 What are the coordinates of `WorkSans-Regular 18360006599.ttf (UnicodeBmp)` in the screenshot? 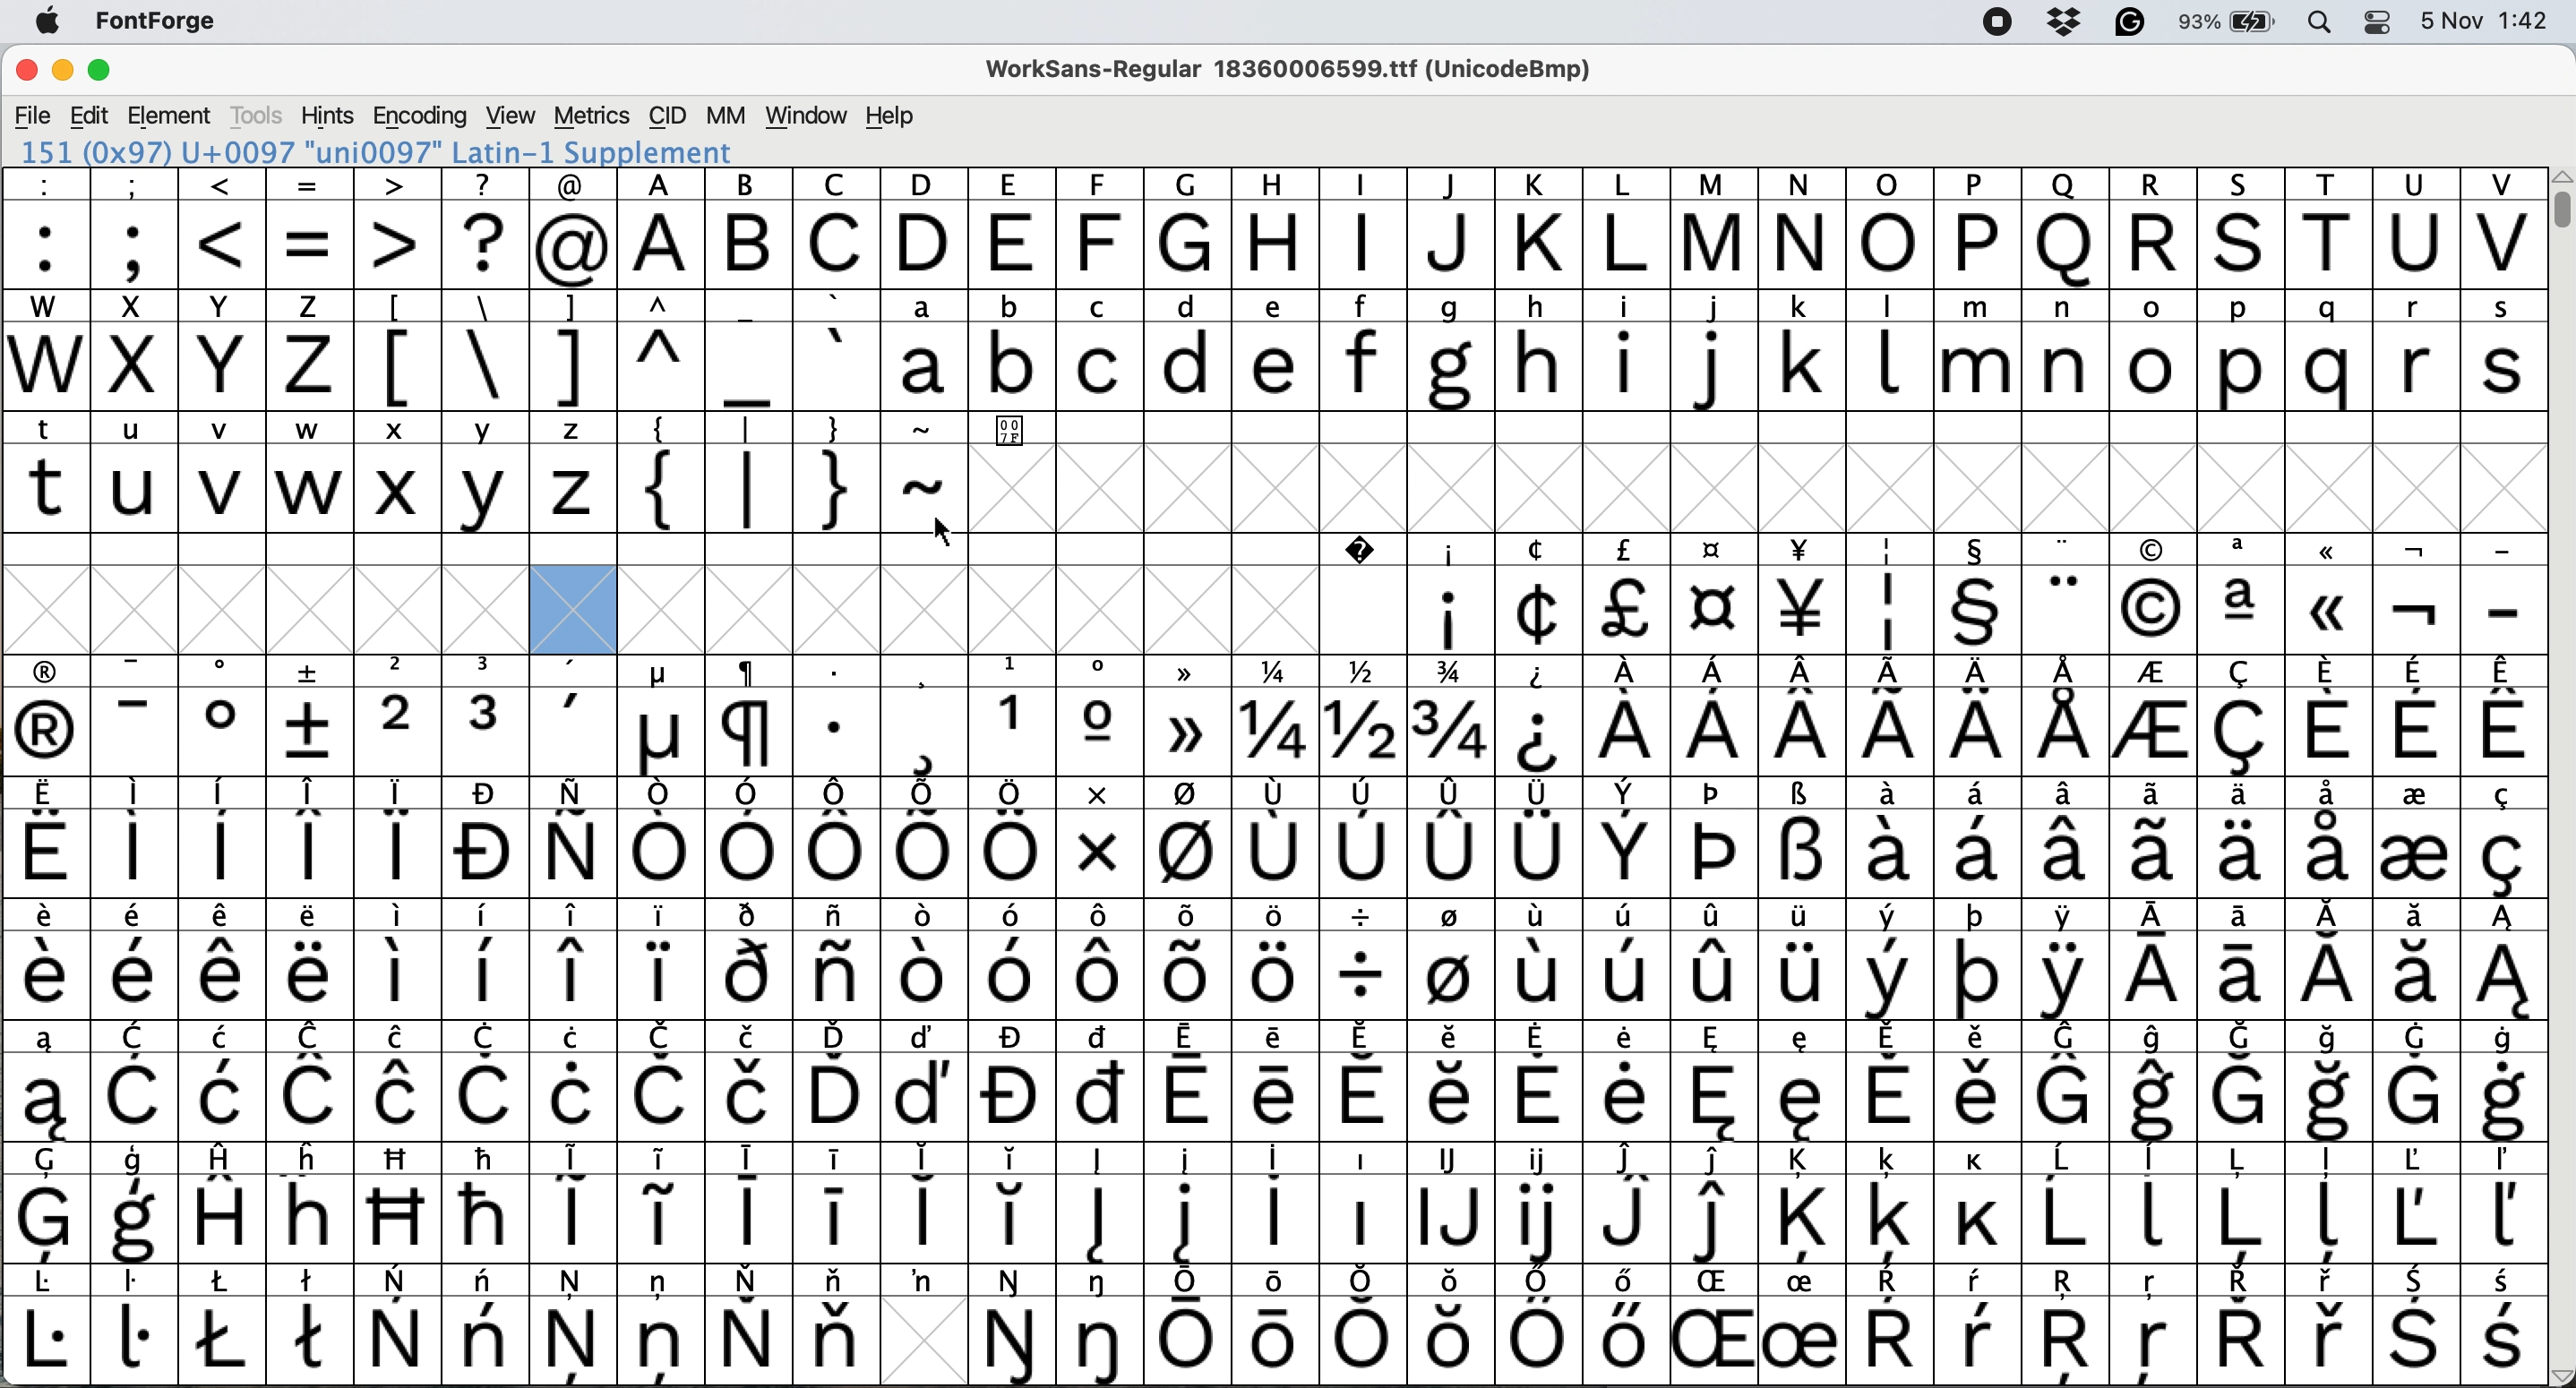 It's located at (1289, 73).